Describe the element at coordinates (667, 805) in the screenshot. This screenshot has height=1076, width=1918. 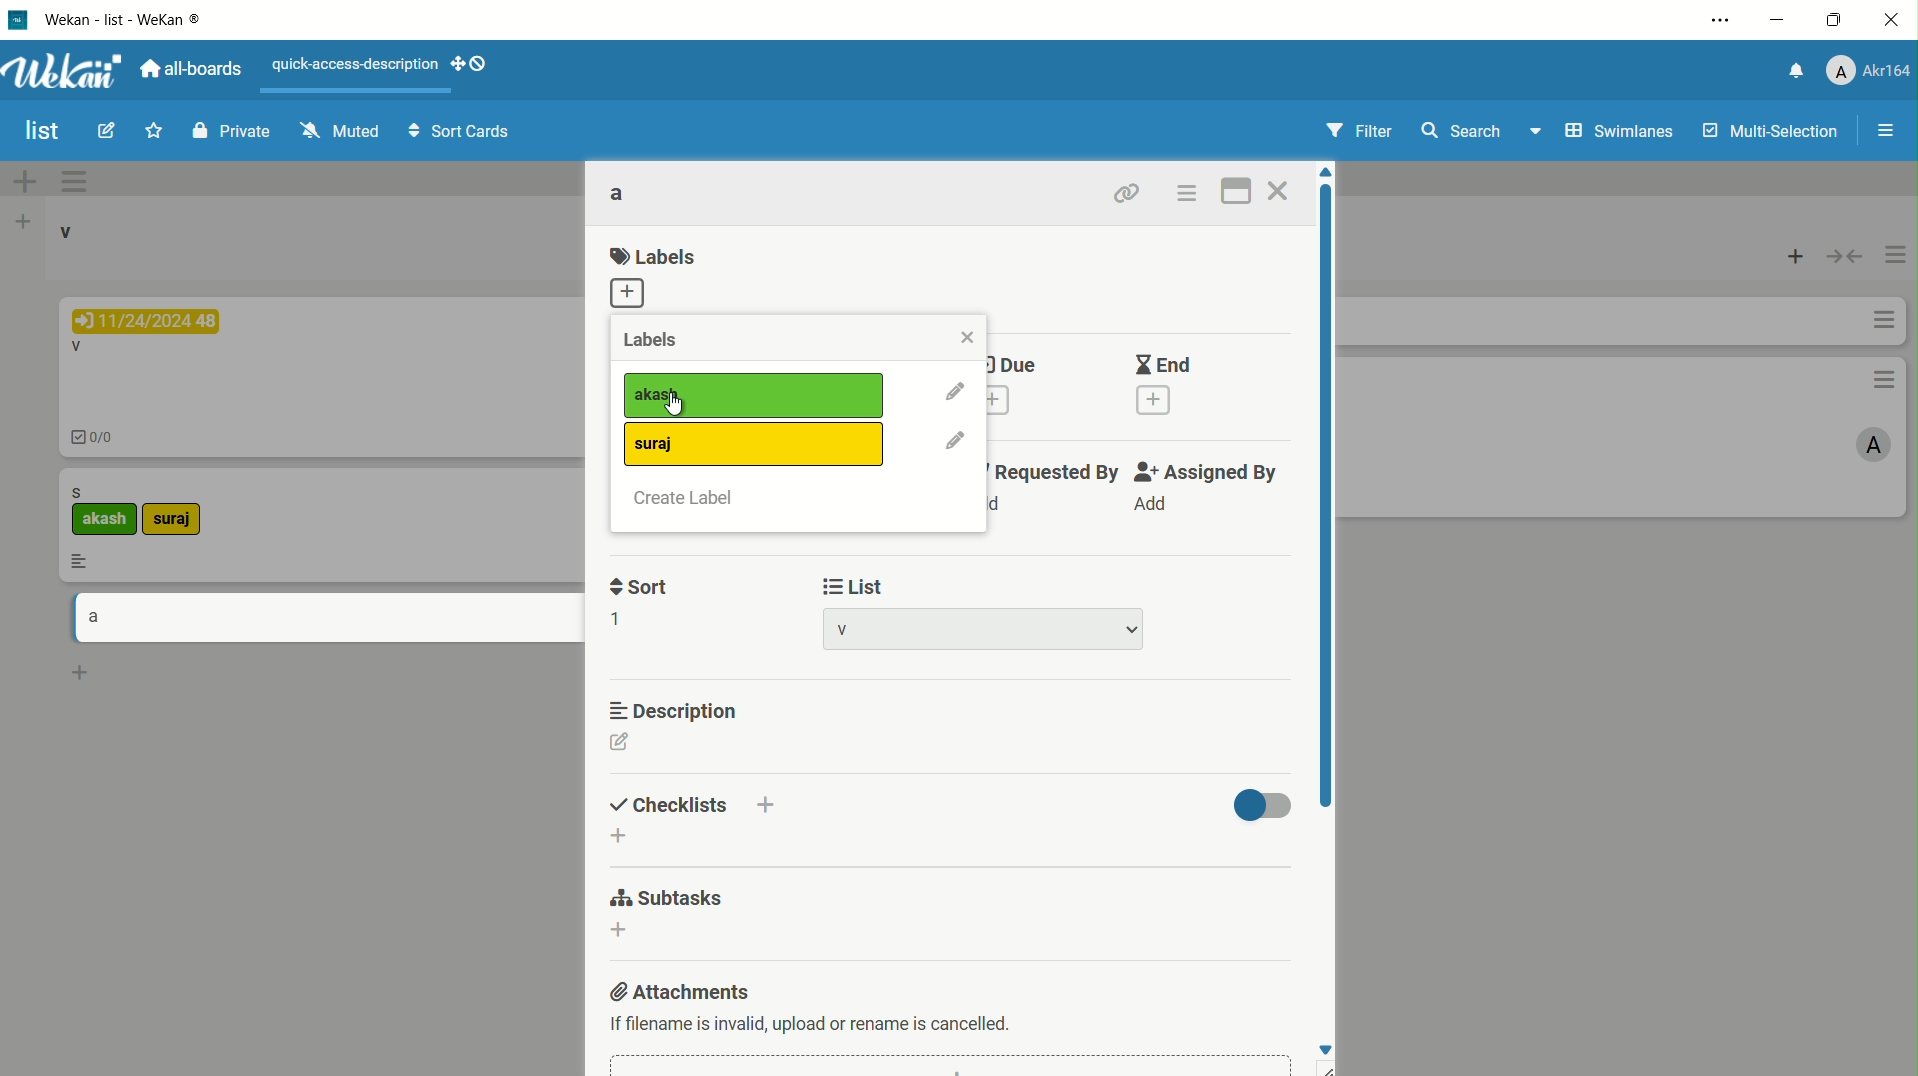
I see `checklists` at that location.